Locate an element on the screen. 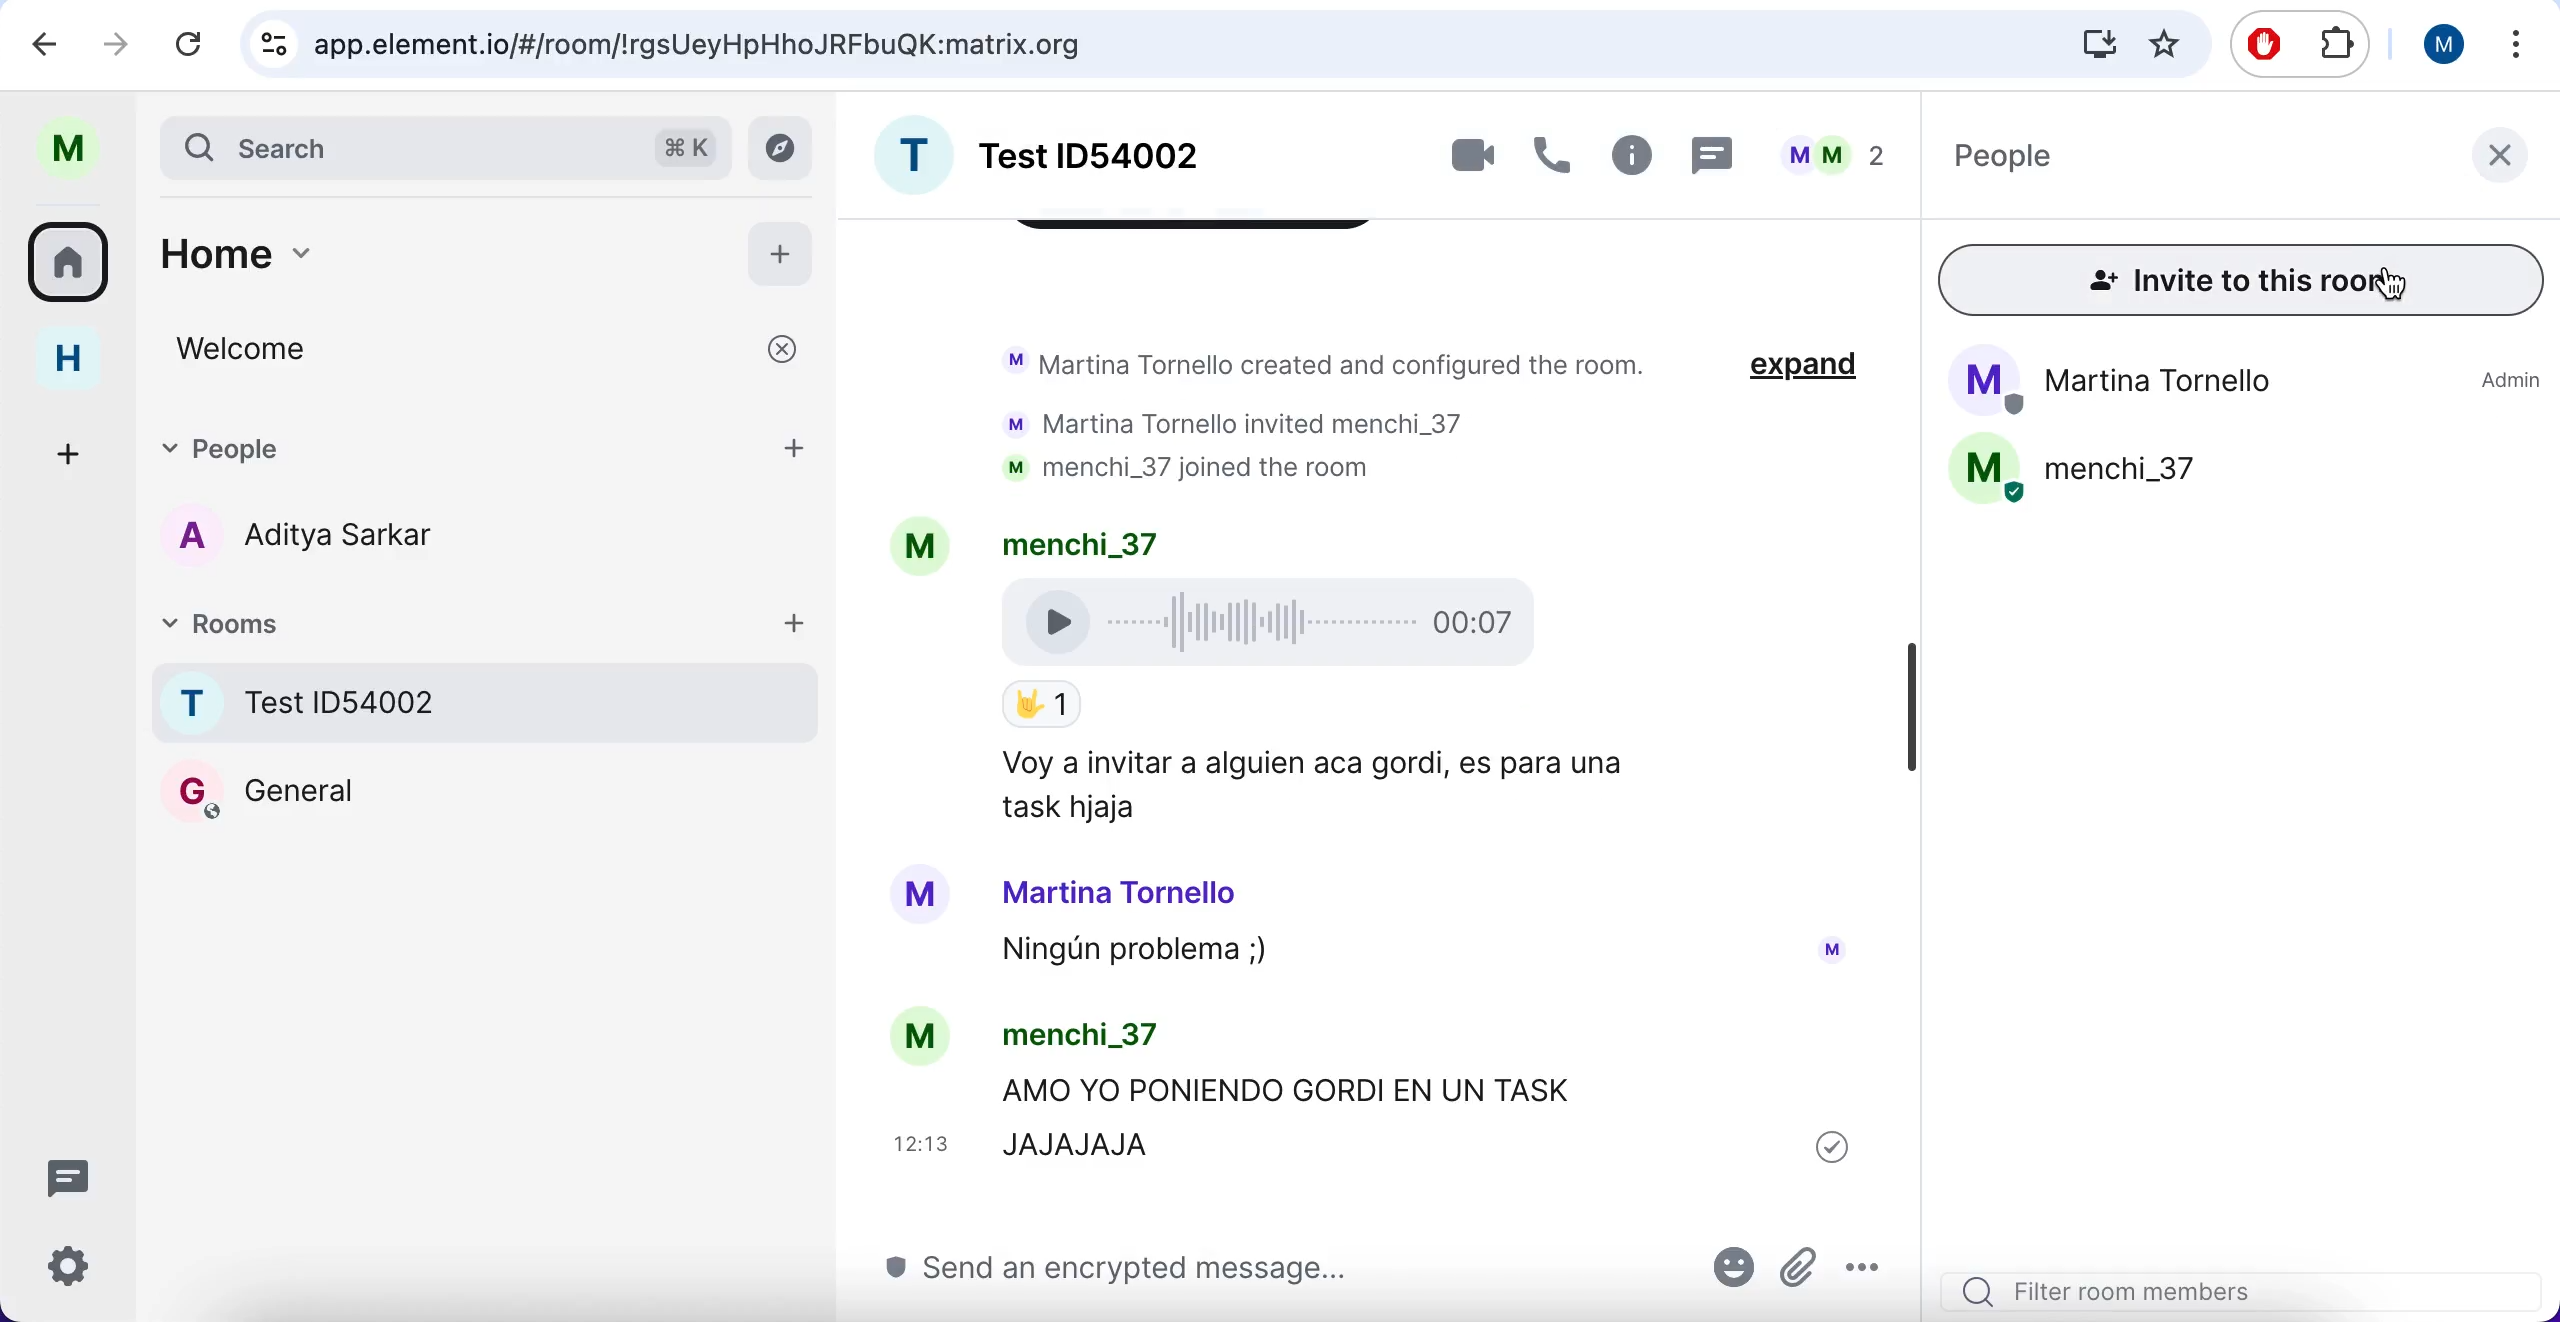 This screenshot has width=2560, height=1322. Cursor is located at coordinates (2392, 283).